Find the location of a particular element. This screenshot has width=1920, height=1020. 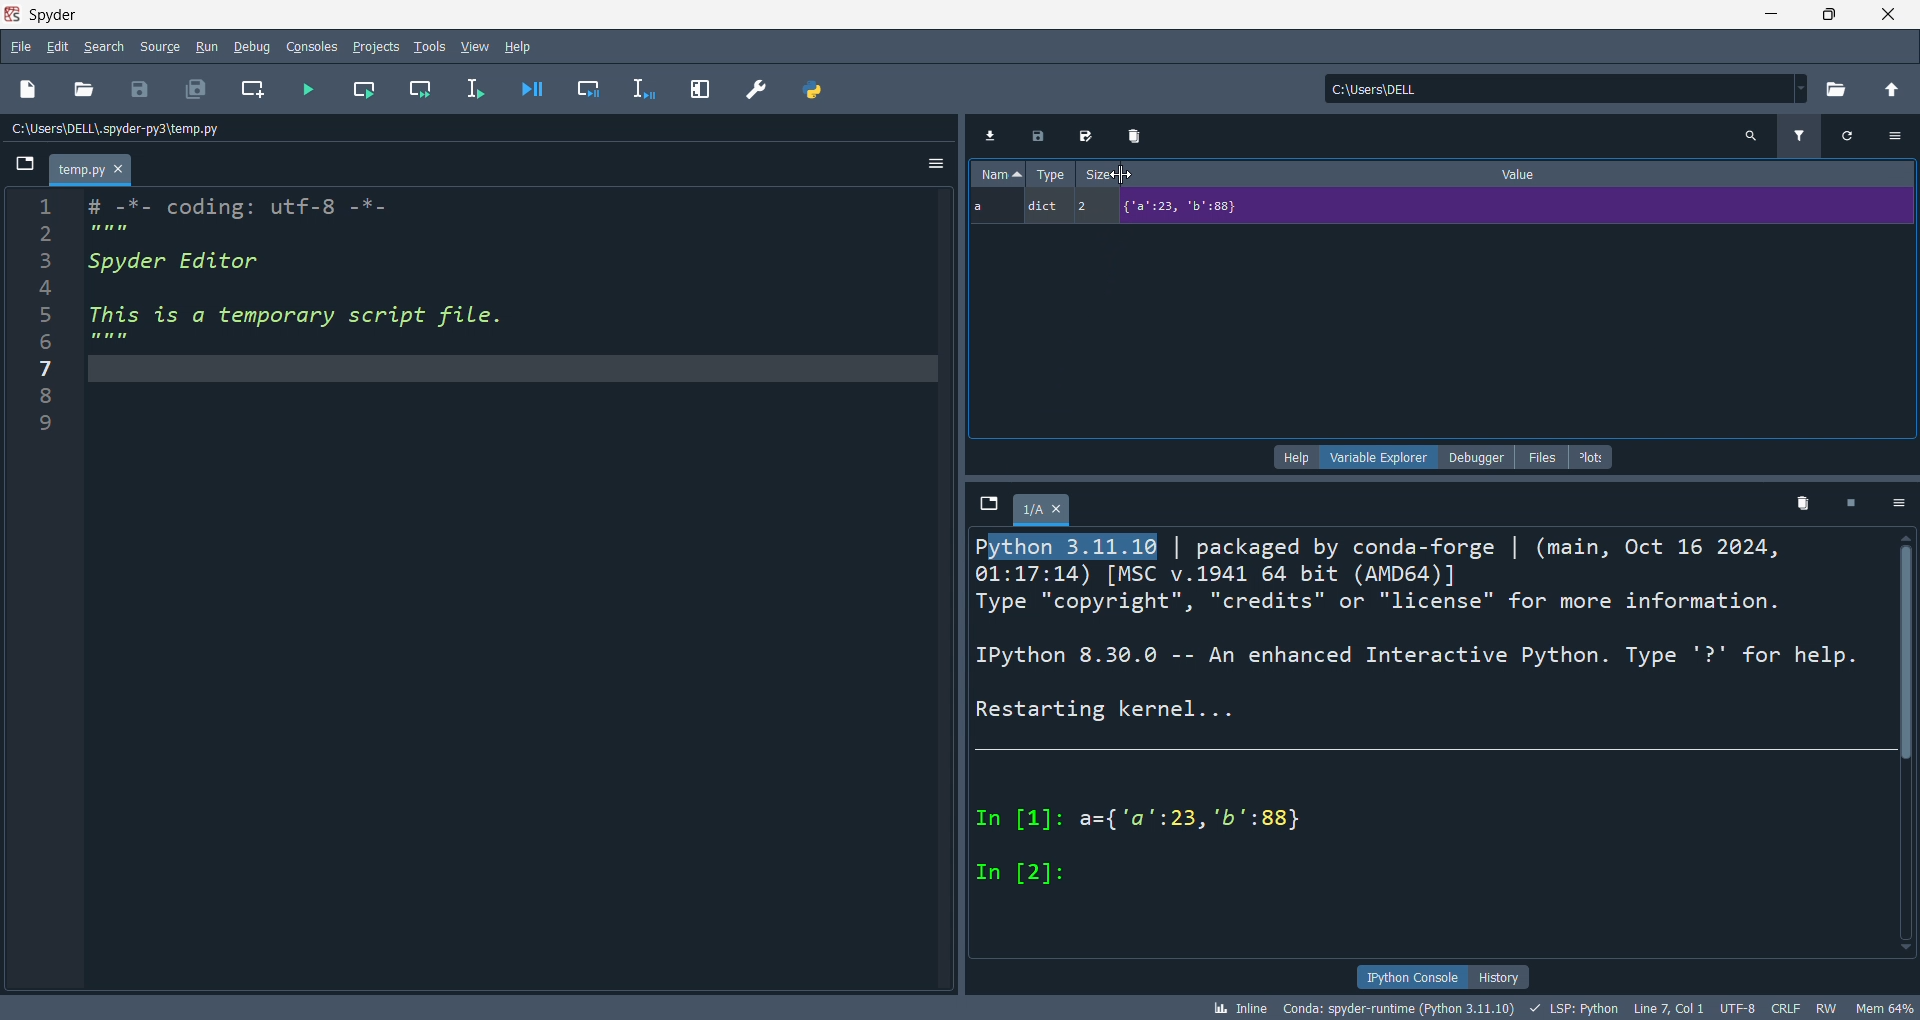

line number is located at coordinates (35, 581).